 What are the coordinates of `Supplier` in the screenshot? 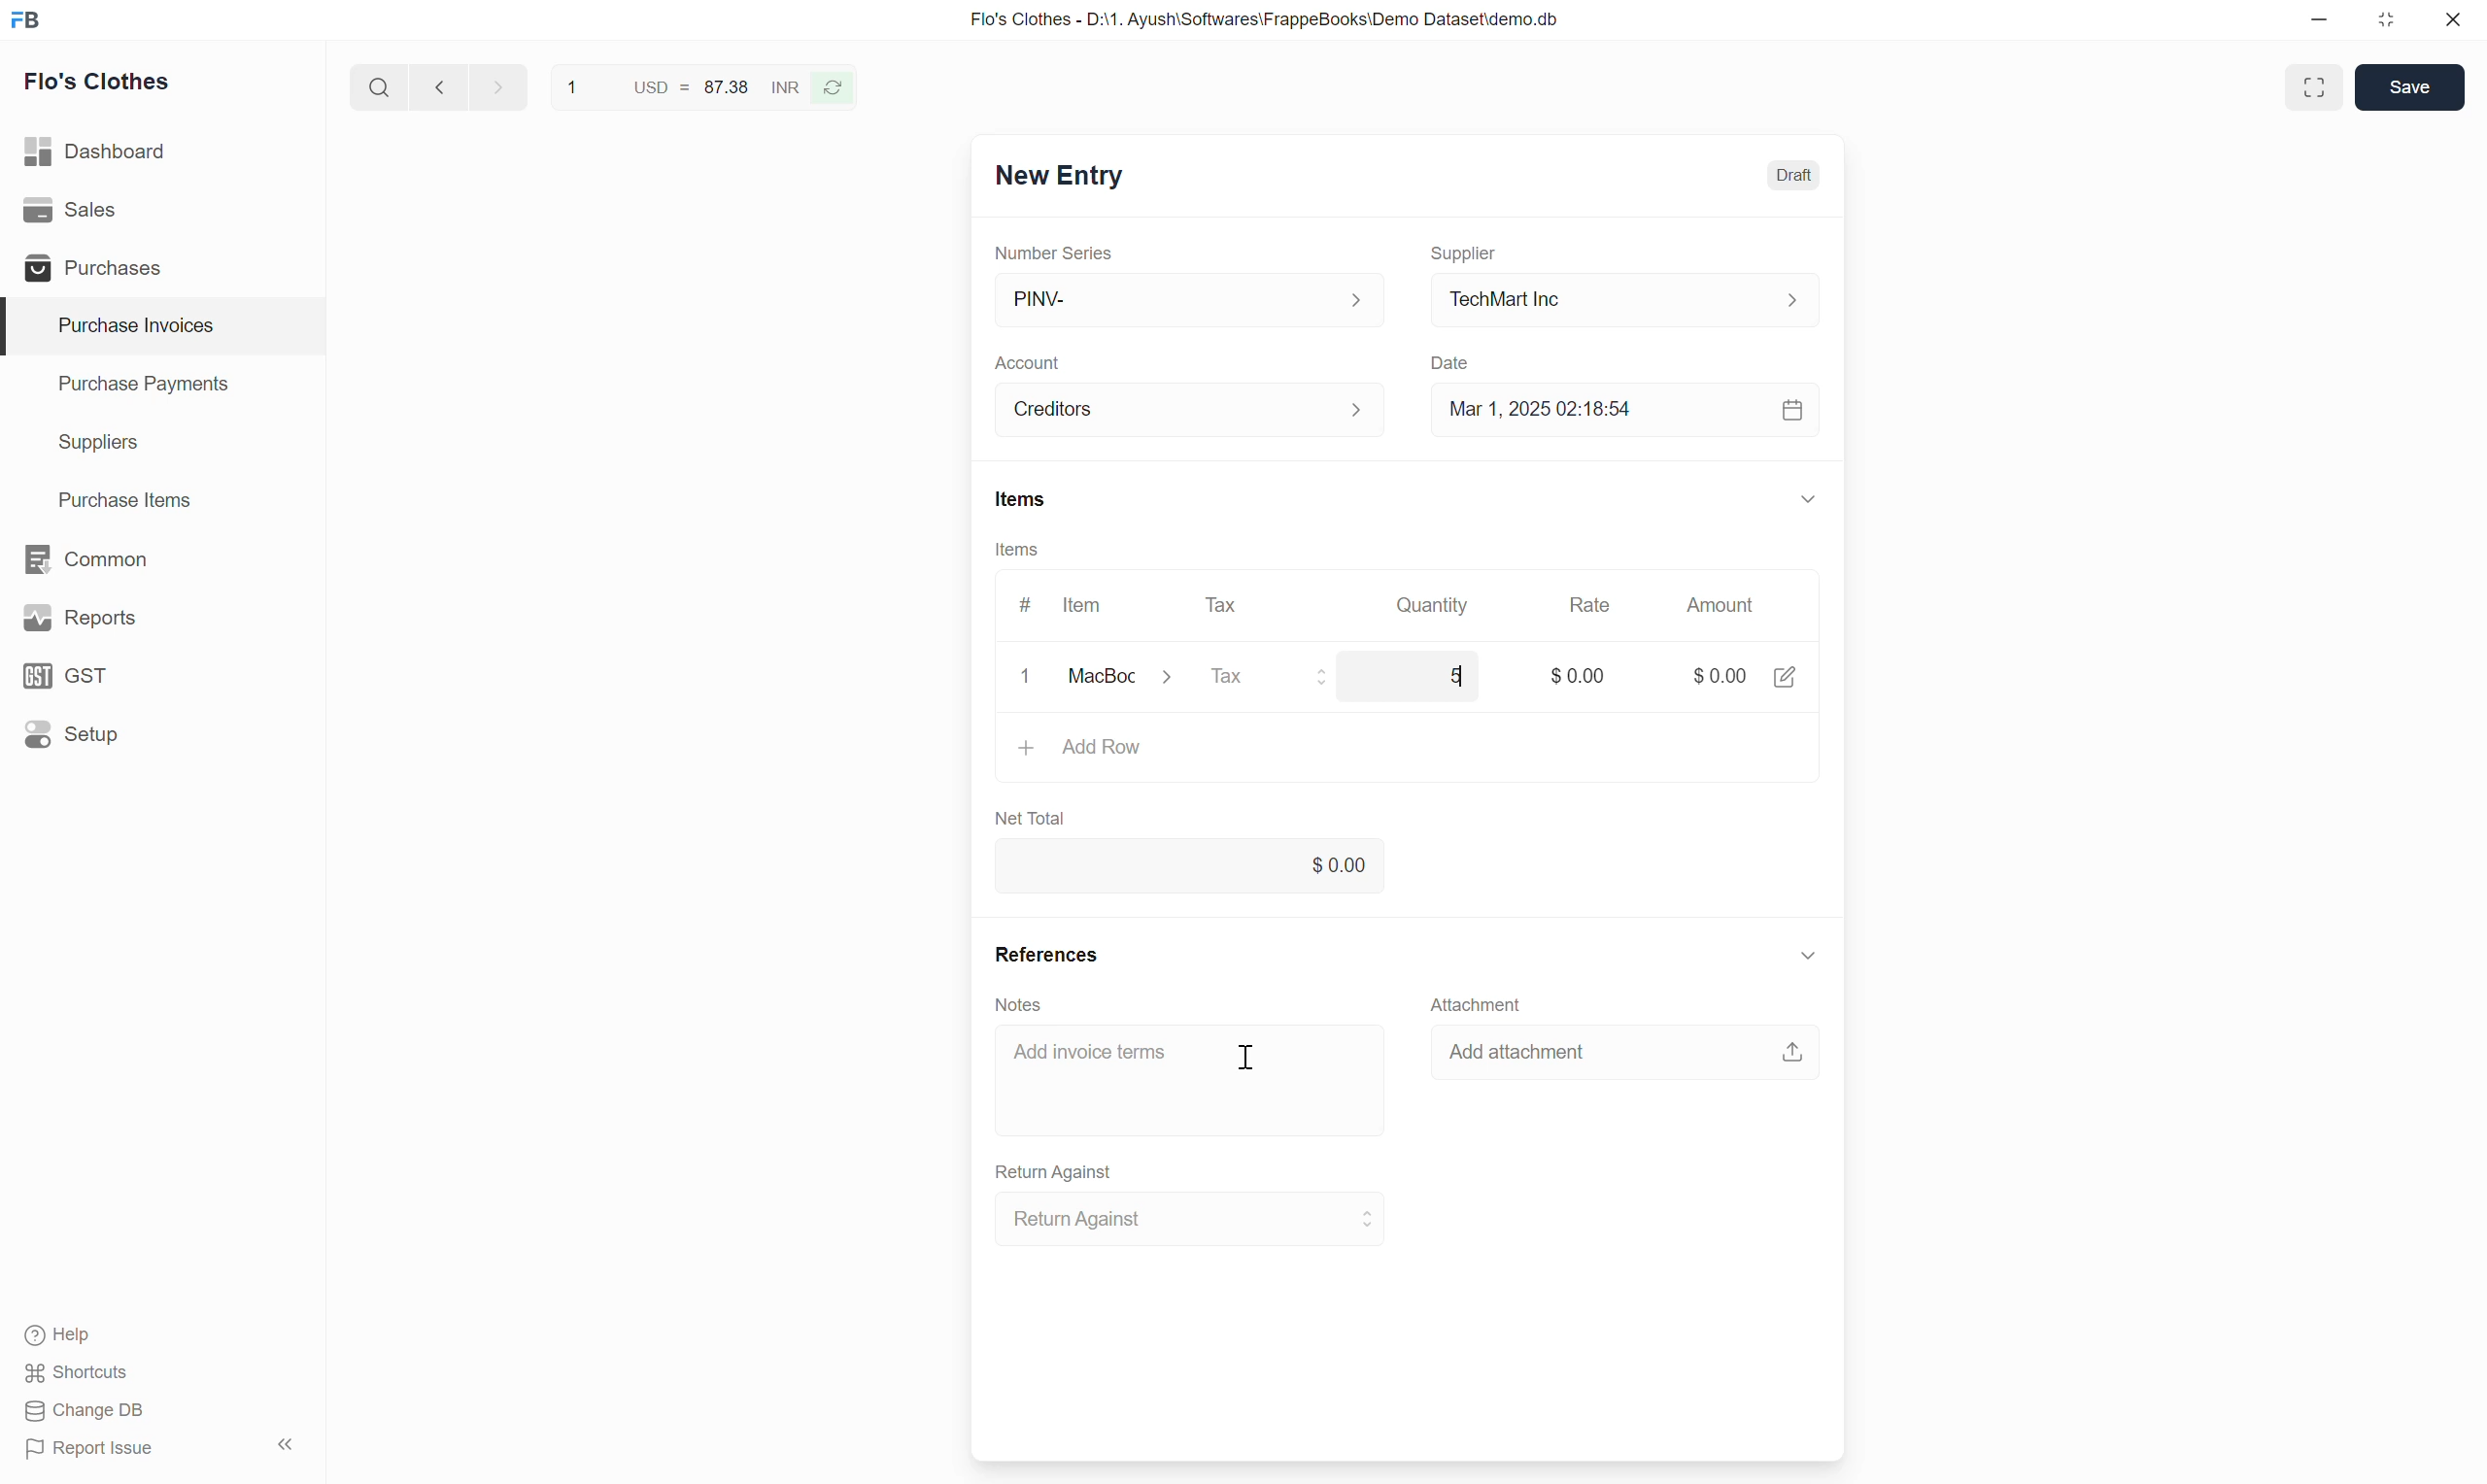 It's located at (1464, 254).